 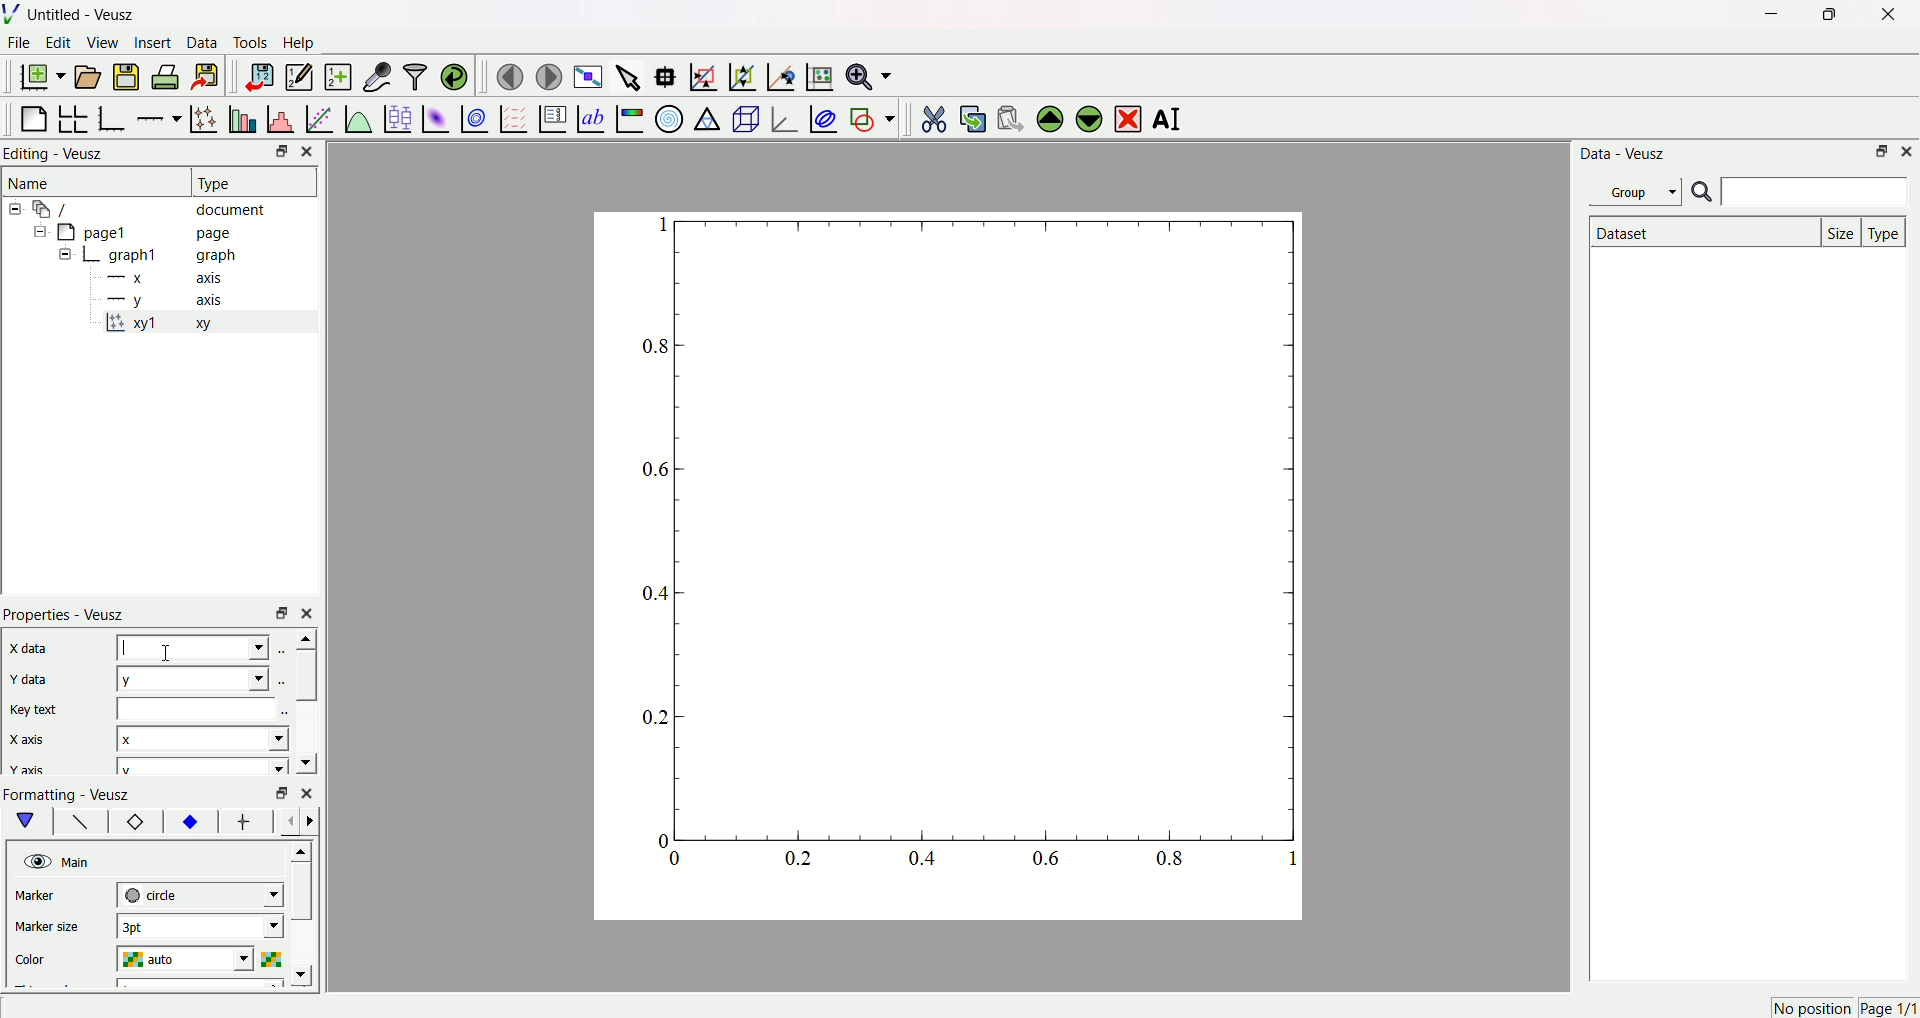 I want to click on “document, so click(x=159, y=208).